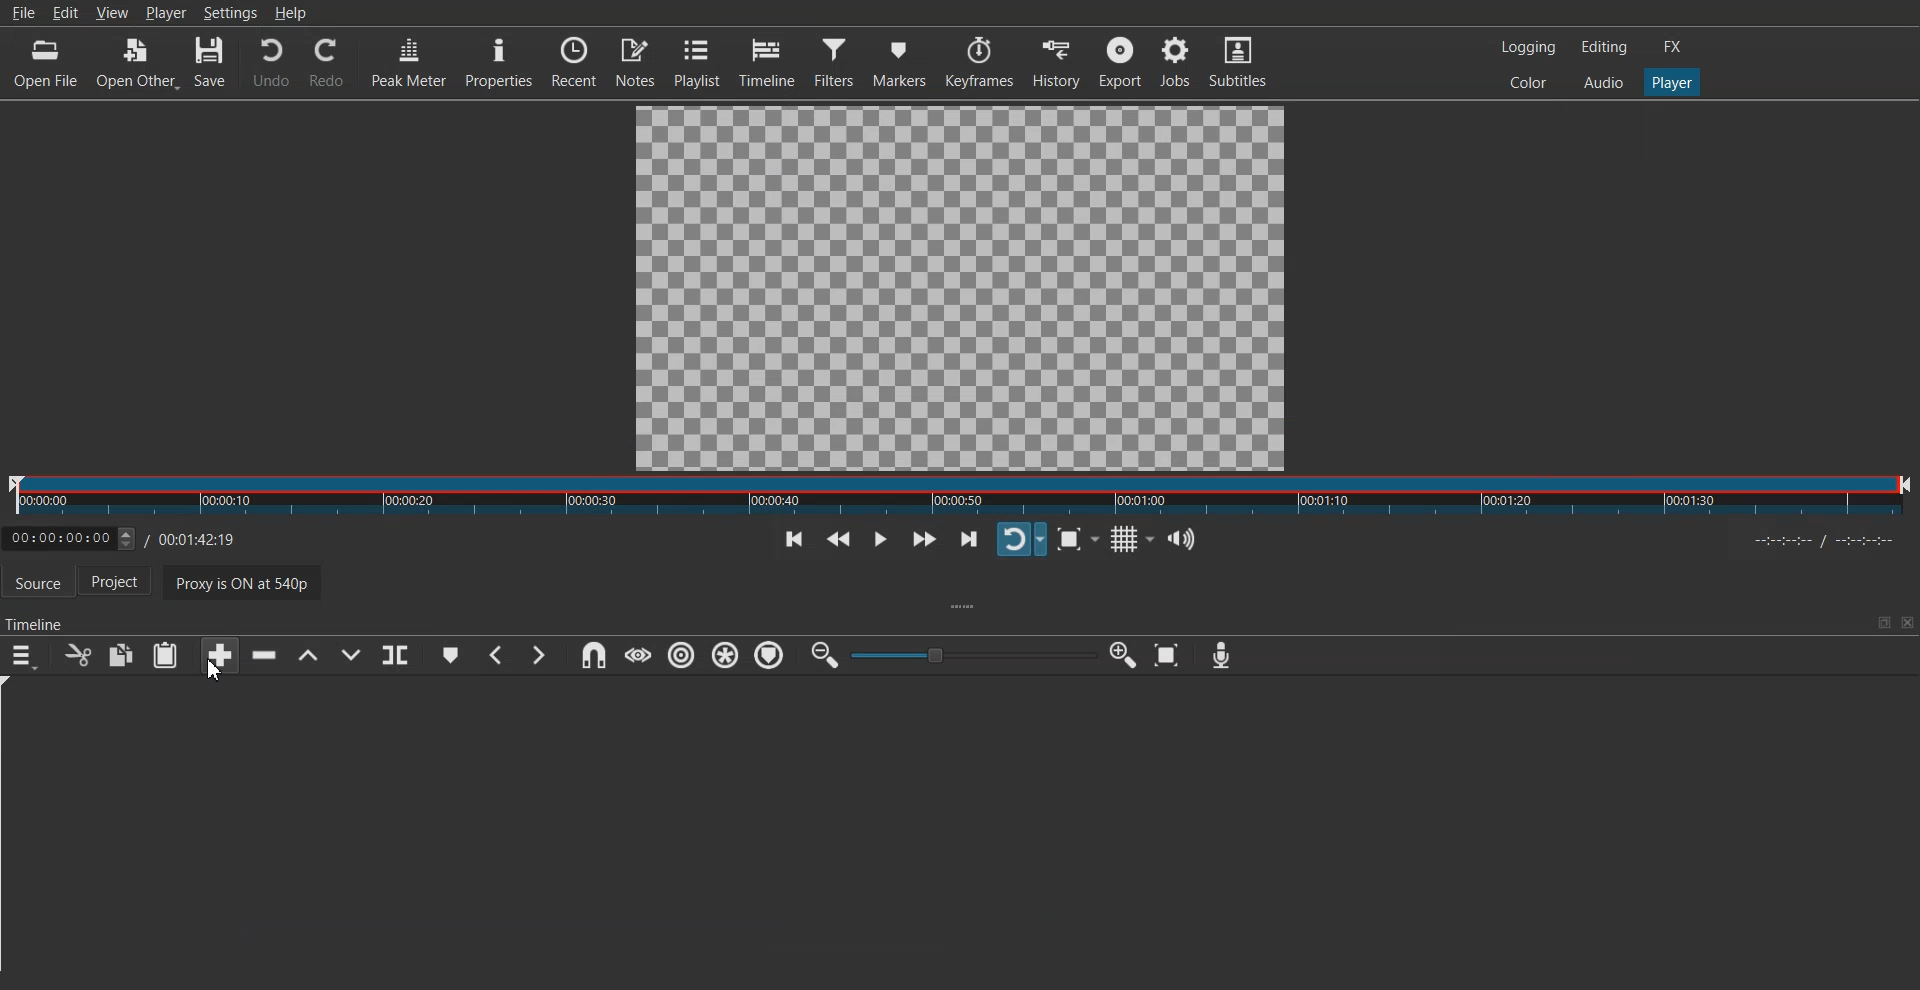  Describe the element at coordinates (1128, 540) in the screenshot. I see `Toggle grid display on the player` at that location.